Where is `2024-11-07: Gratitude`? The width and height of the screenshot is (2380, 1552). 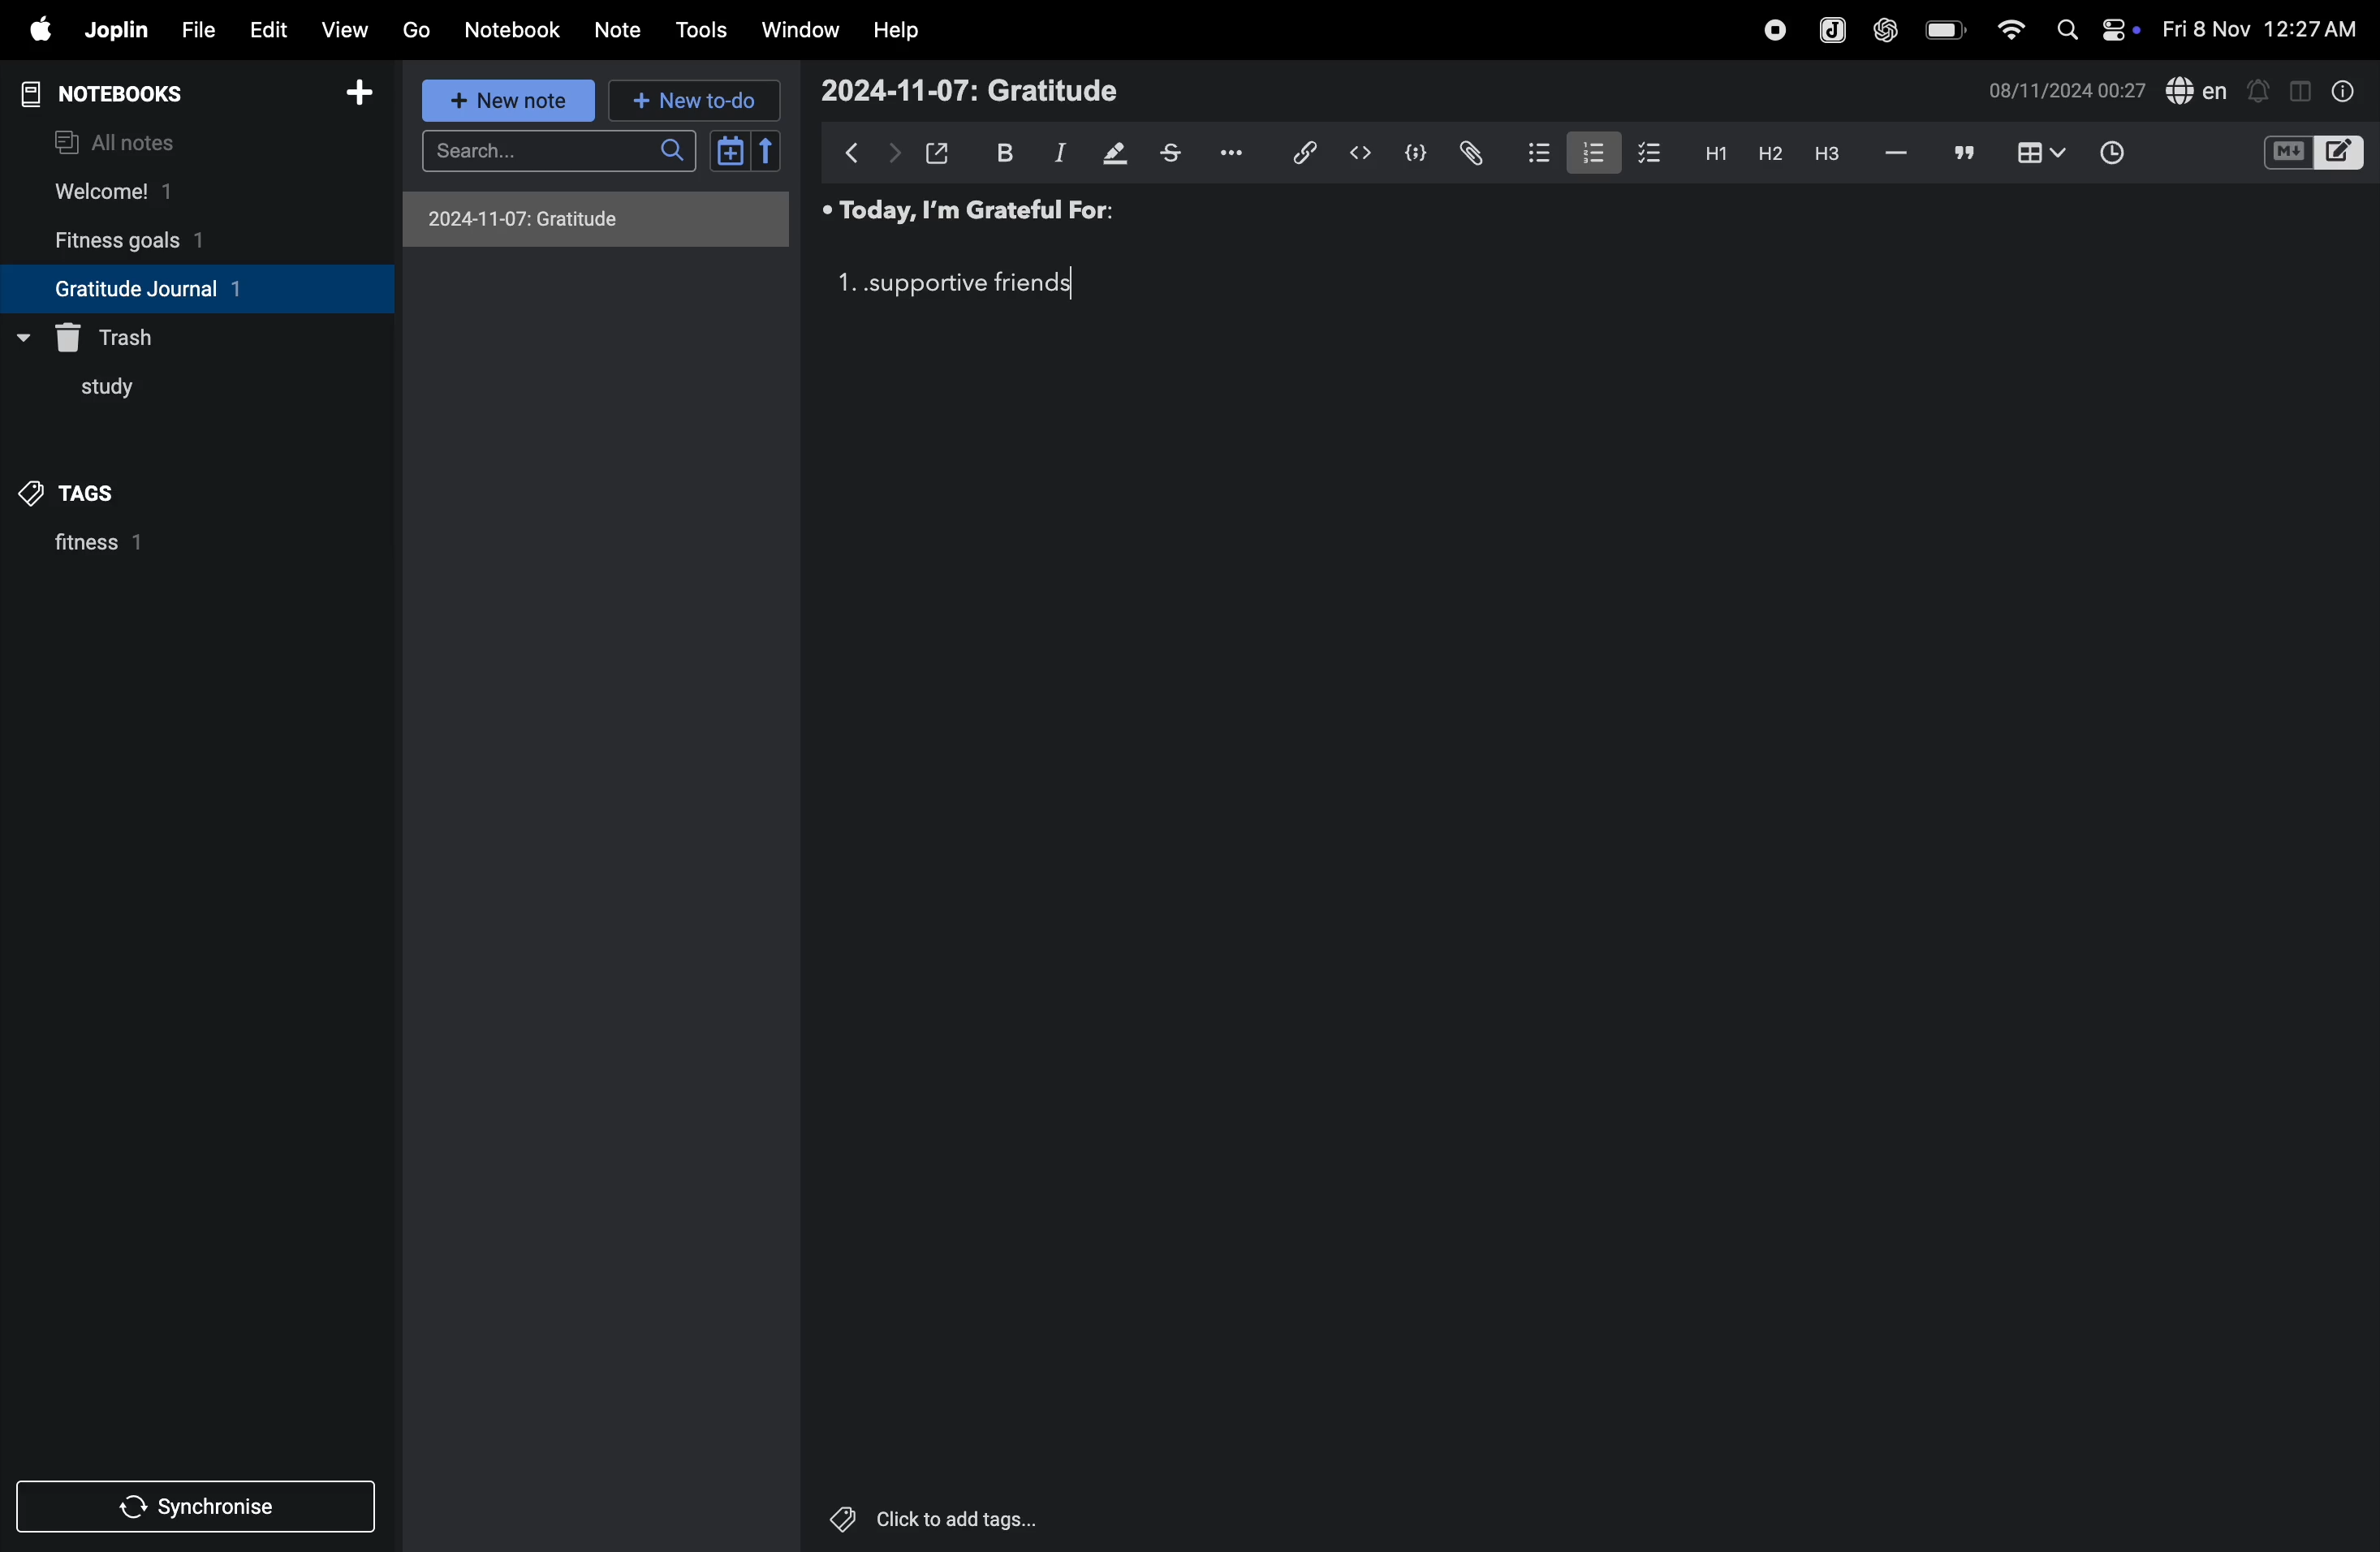
2024-11-07: Gratitude is located at coordinates (596, 217).